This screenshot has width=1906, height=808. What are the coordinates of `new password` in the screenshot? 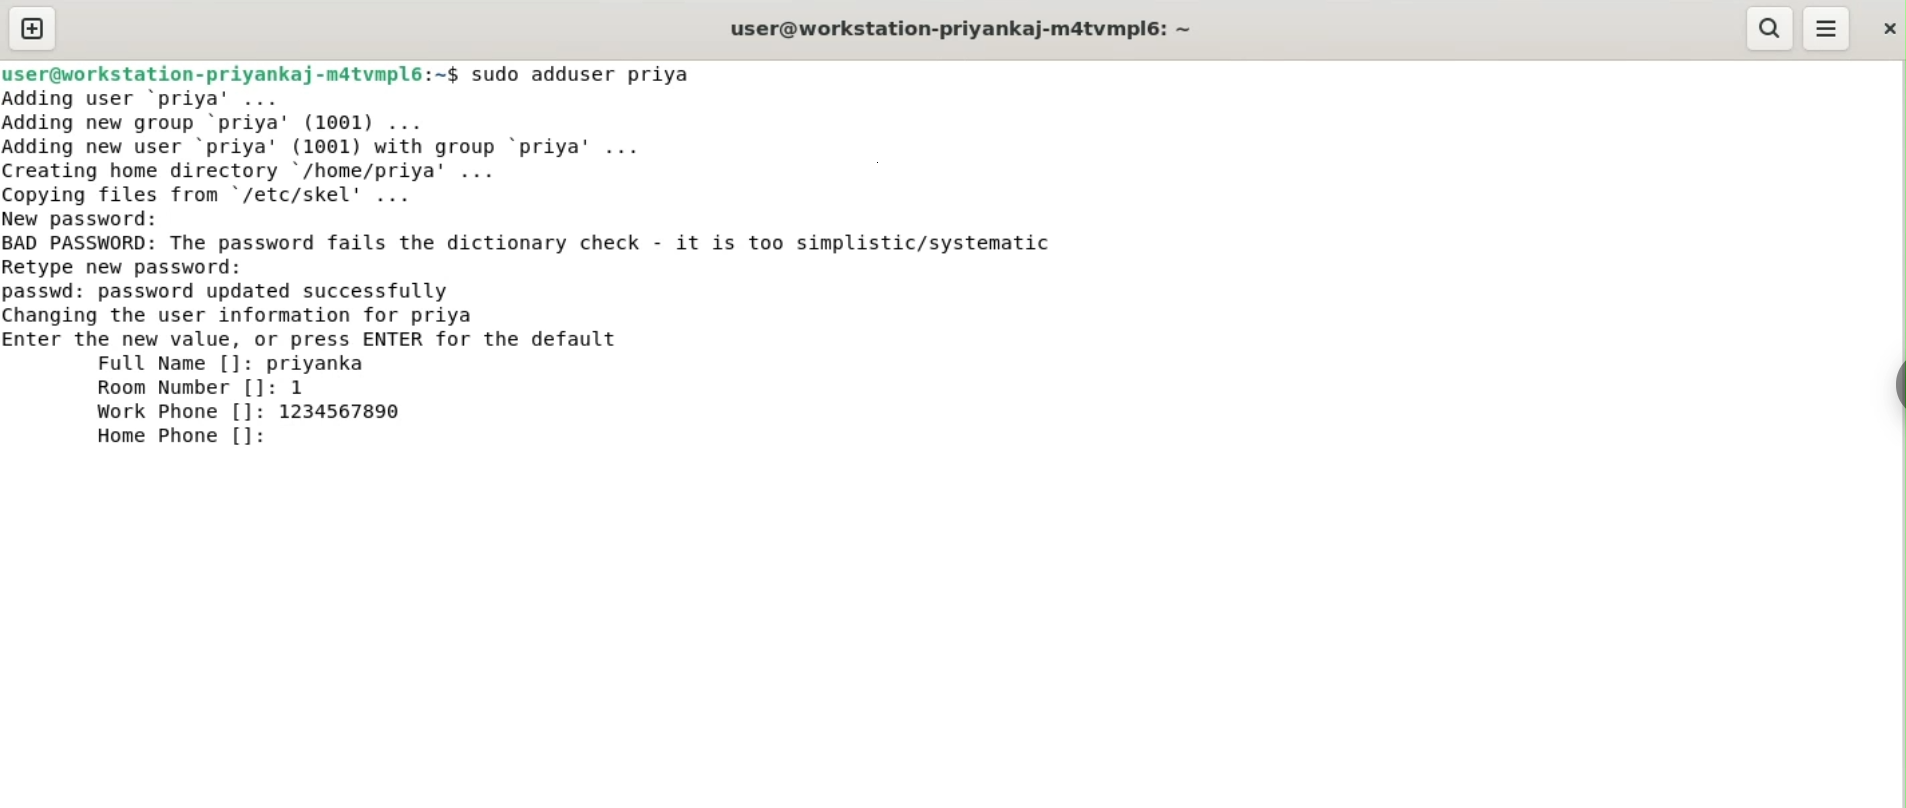 It's located at (96, 218).